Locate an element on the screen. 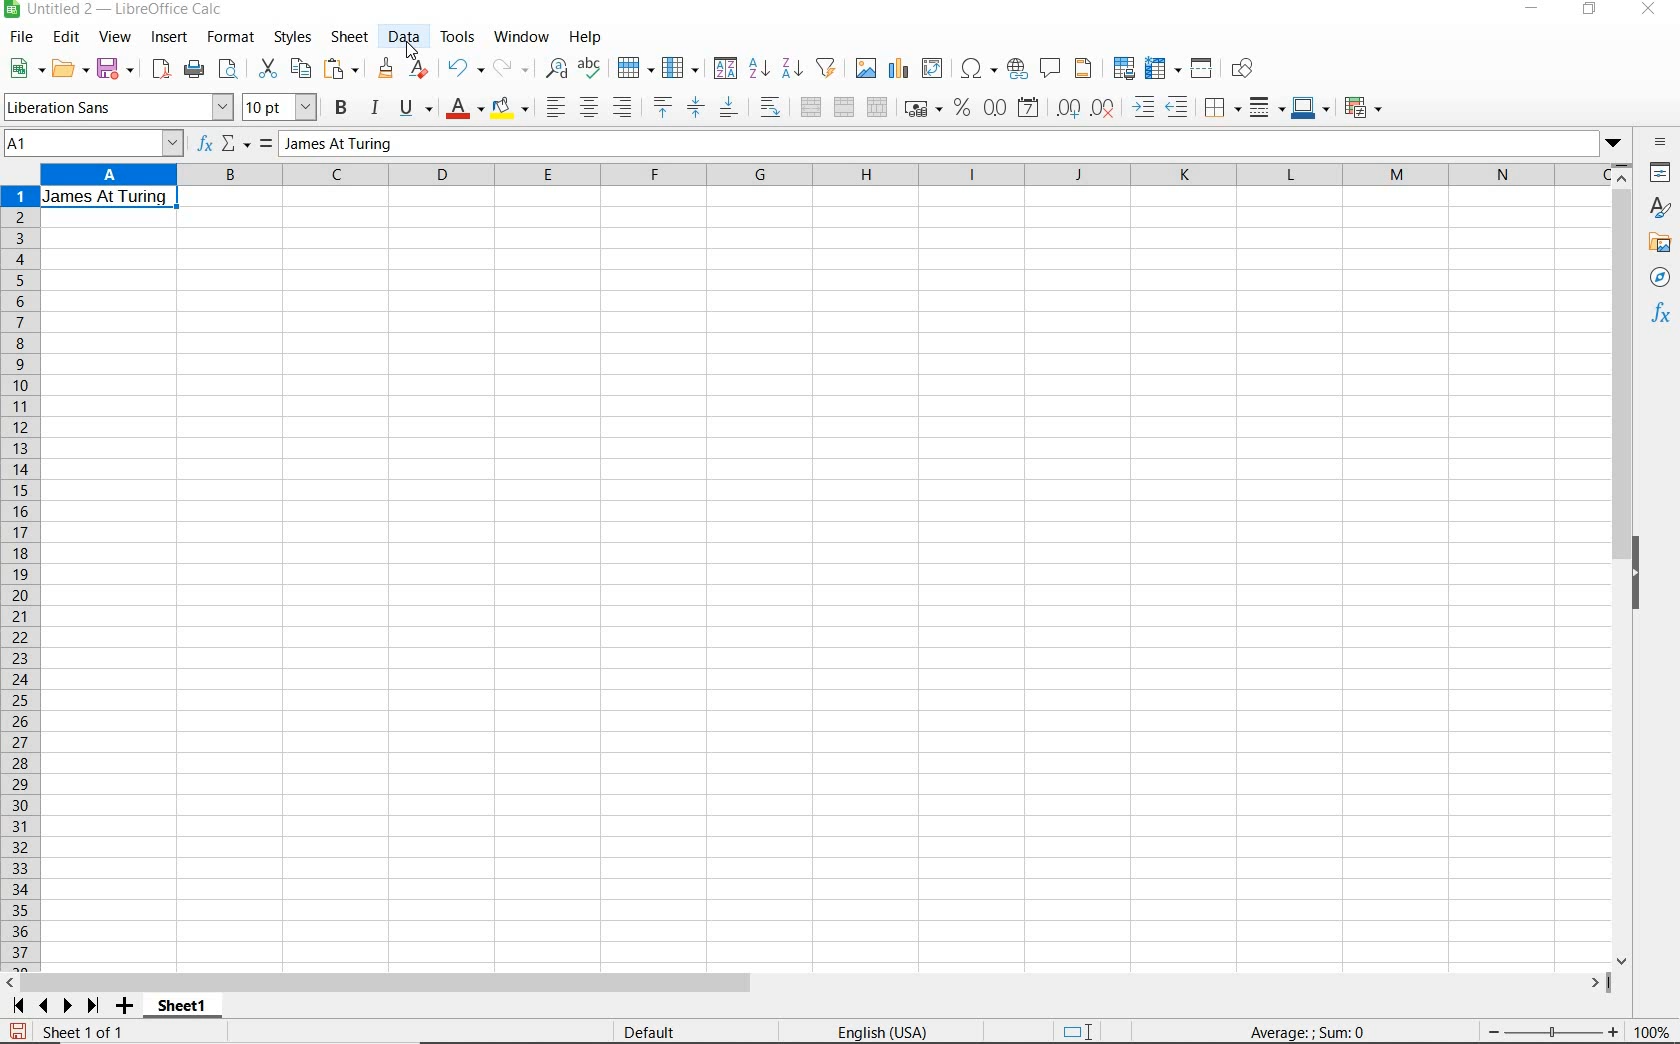 The height and width of the screenshot is (1044, 1680). text language is located at coordinates (877, 1033).